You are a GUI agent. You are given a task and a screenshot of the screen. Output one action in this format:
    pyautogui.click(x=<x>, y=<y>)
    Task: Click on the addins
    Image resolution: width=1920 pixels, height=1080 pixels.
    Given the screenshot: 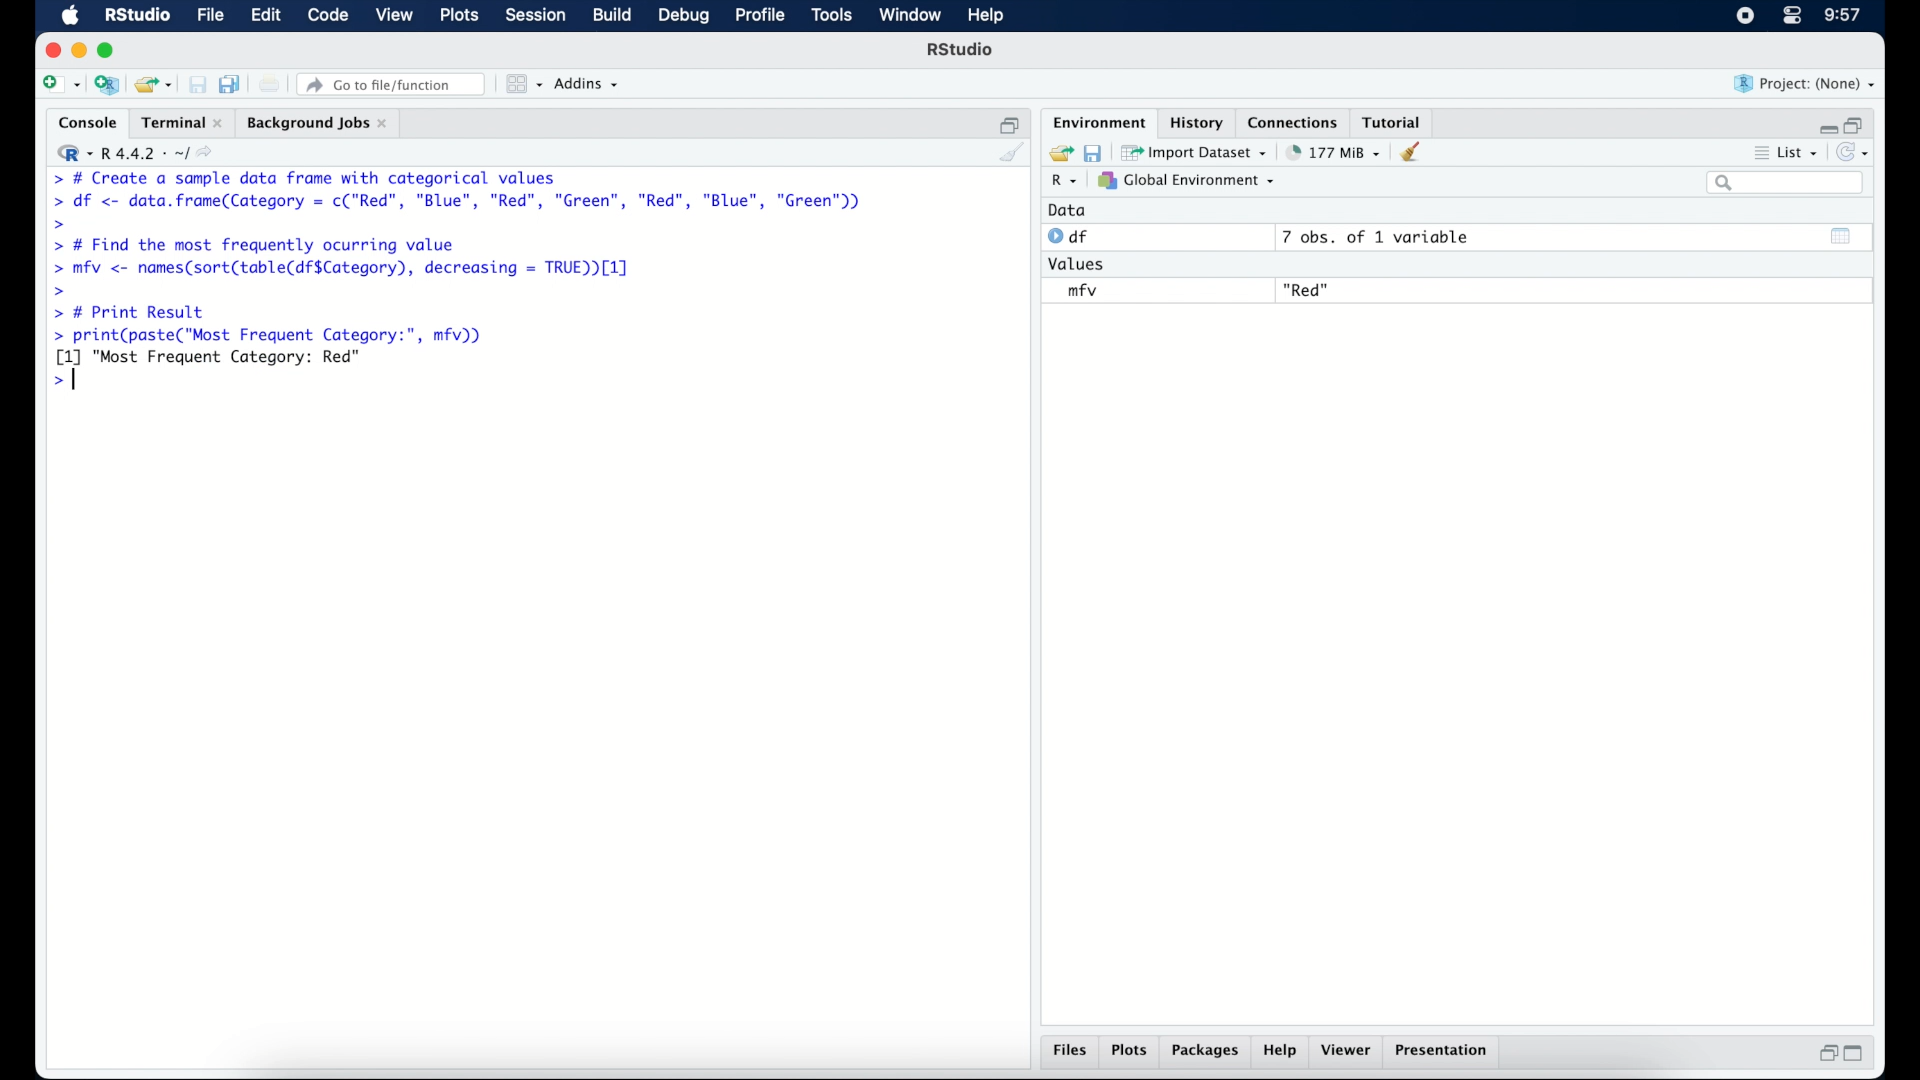 What is the action you would take?
    pyautogui.click(x=589, y=85)
    